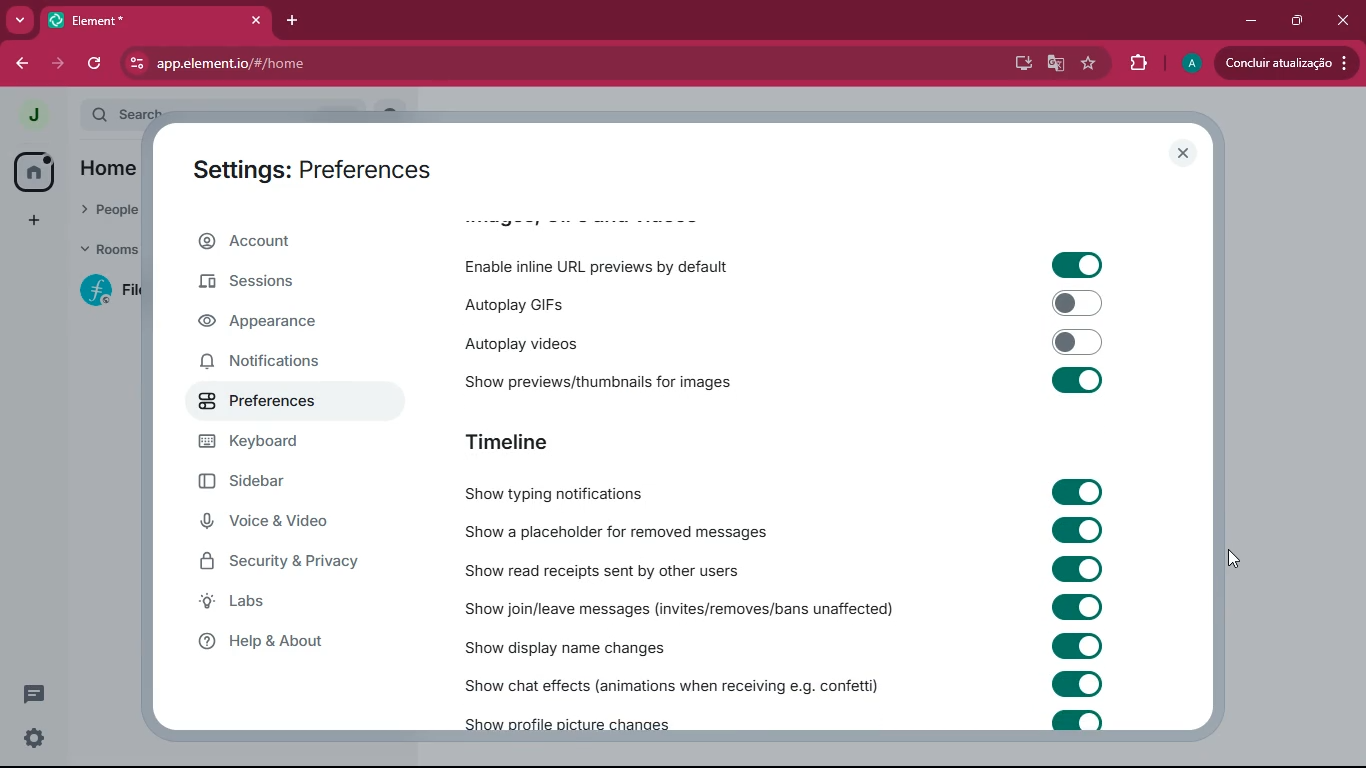 The width and height of the screenshot is (1366, 768). Describe the element at coordinates (1287, 63) in the screenshot. I see `update` at that location.